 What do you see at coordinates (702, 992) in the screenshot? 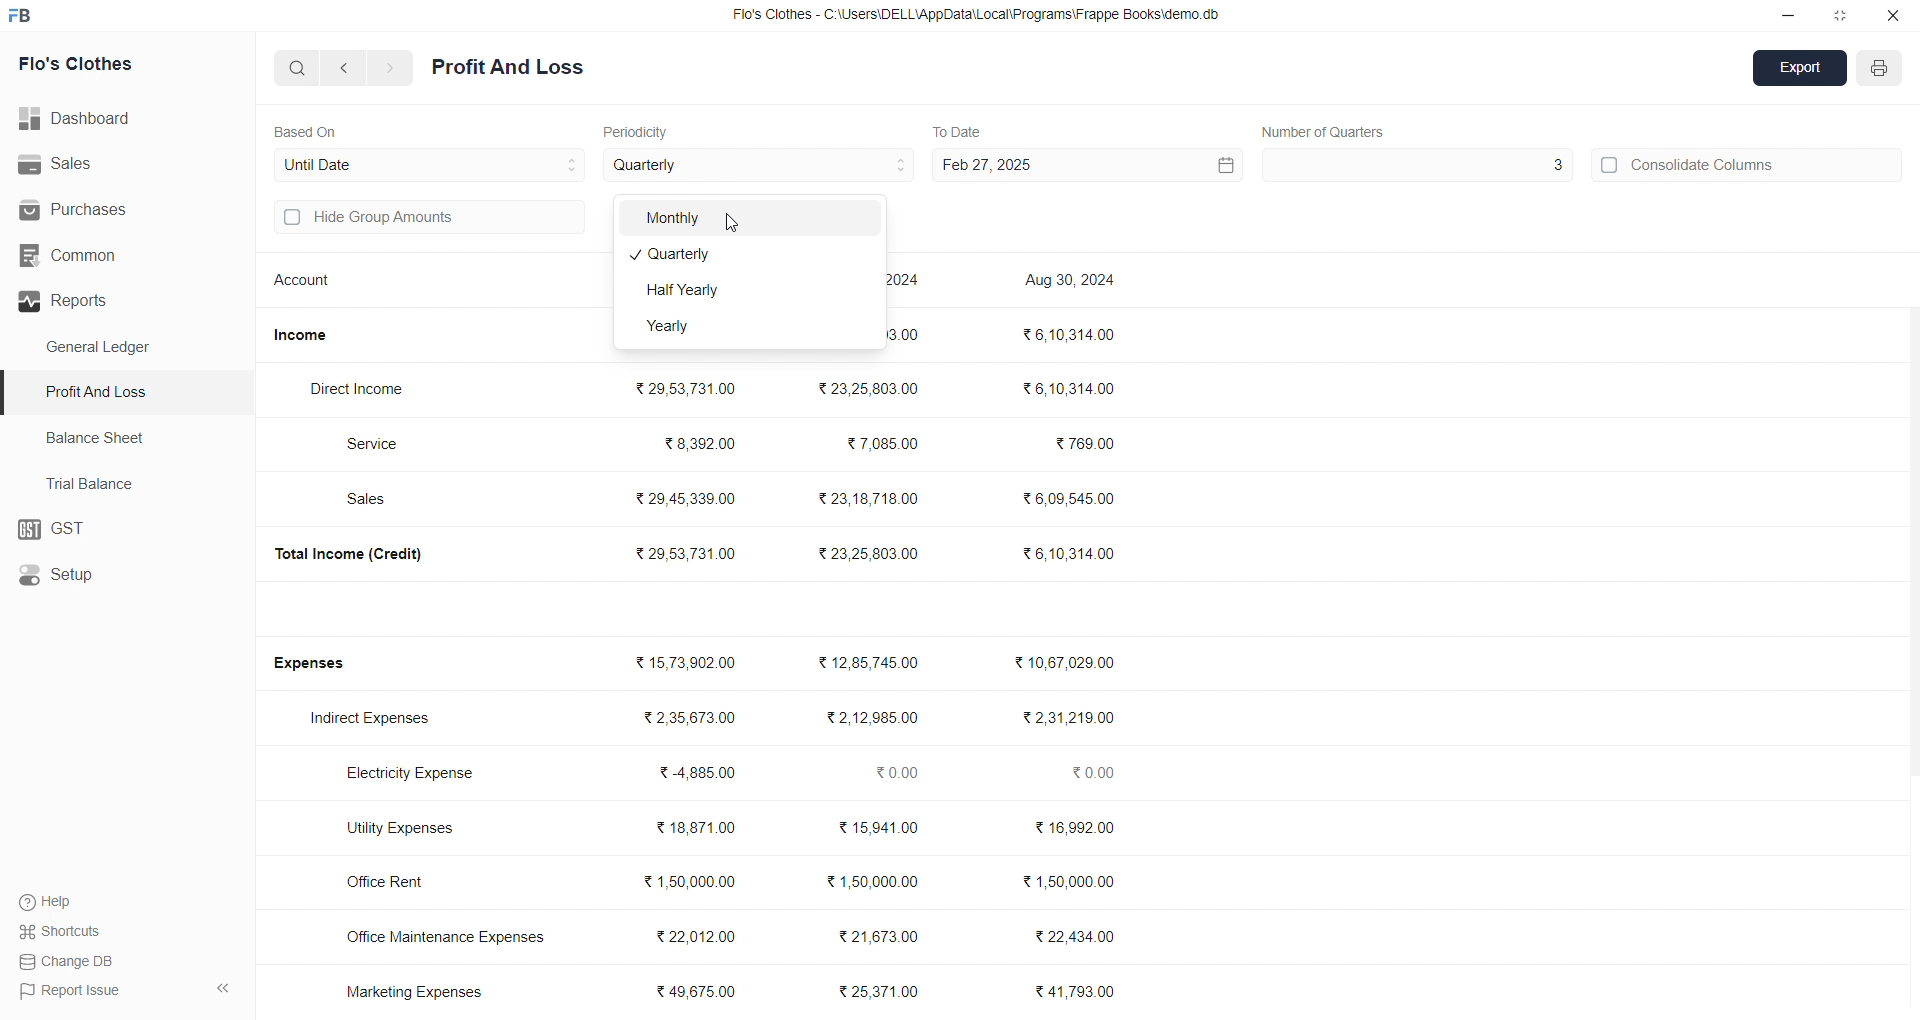
I see `₹49,675.00` at bounding box center [702, 992].